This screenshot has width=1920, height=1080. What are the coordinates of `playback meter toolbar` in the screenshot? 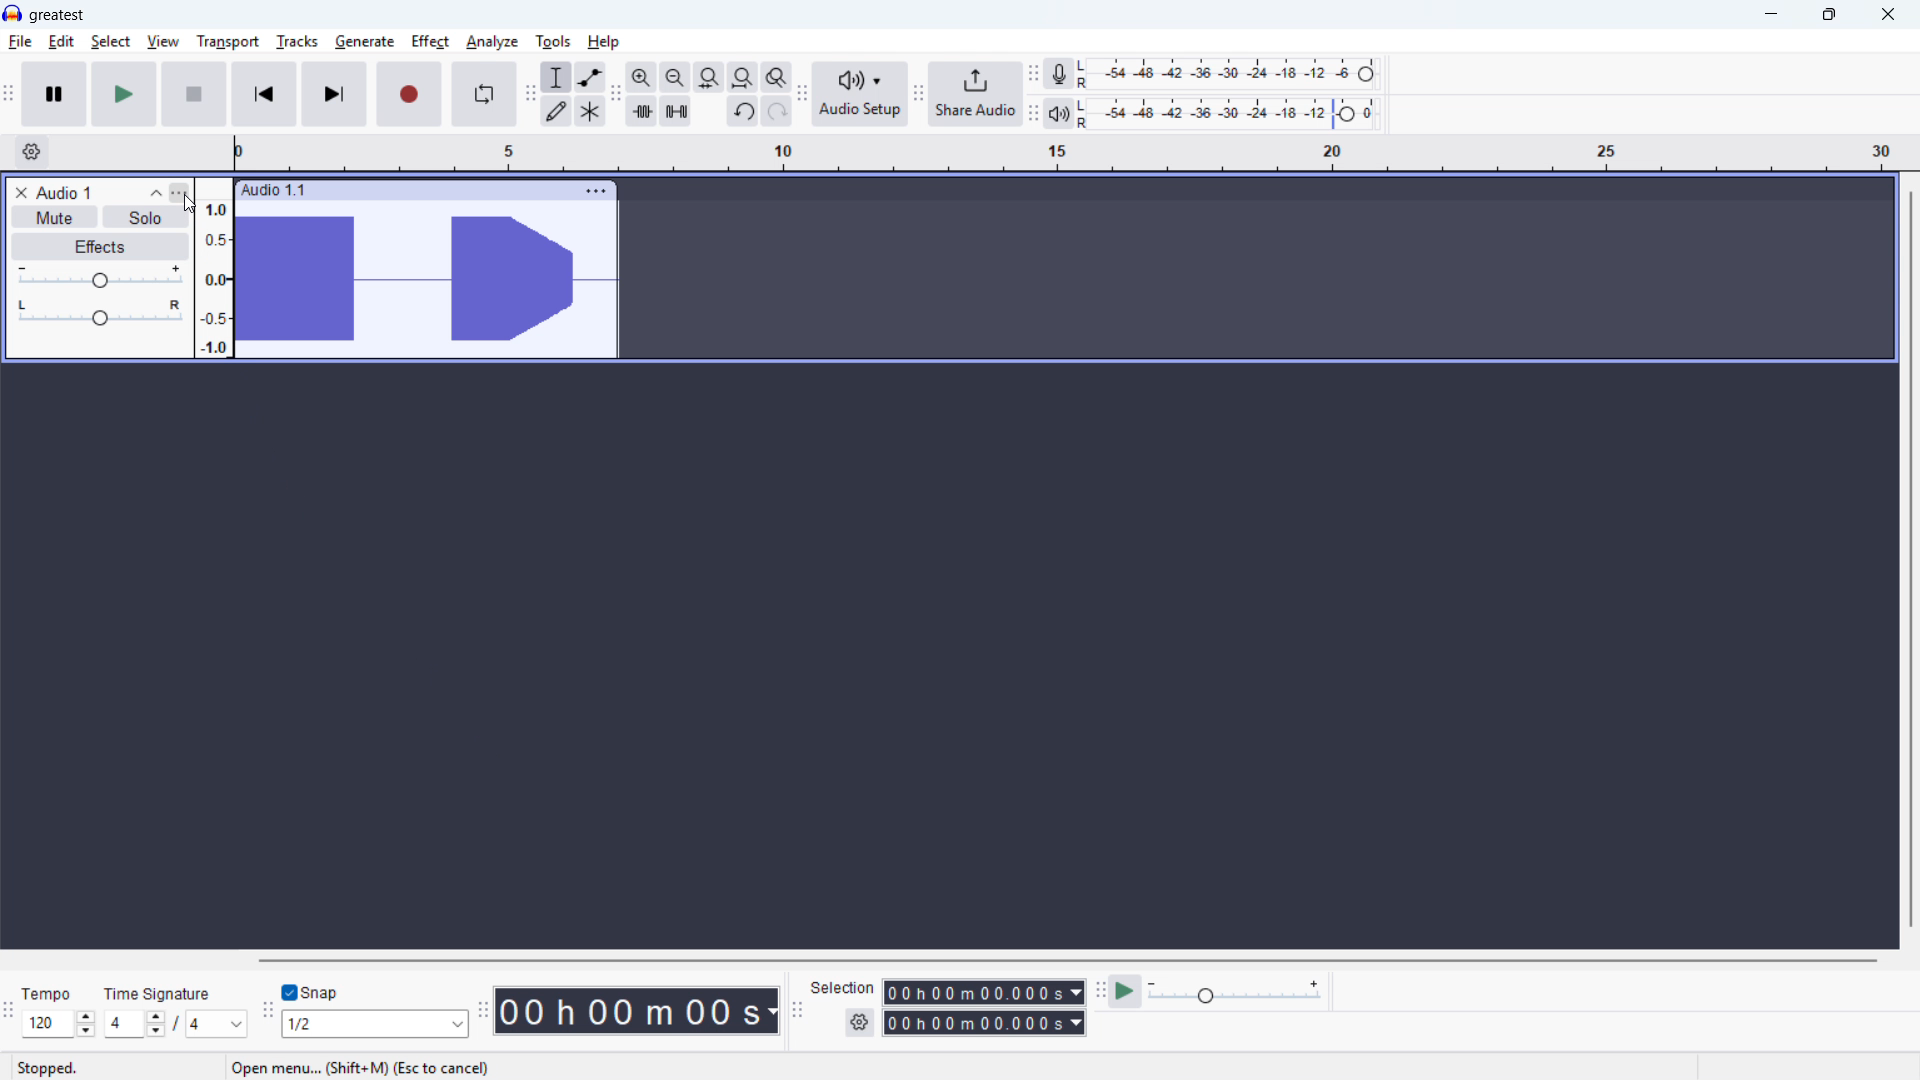 It's located at (1033, 115).